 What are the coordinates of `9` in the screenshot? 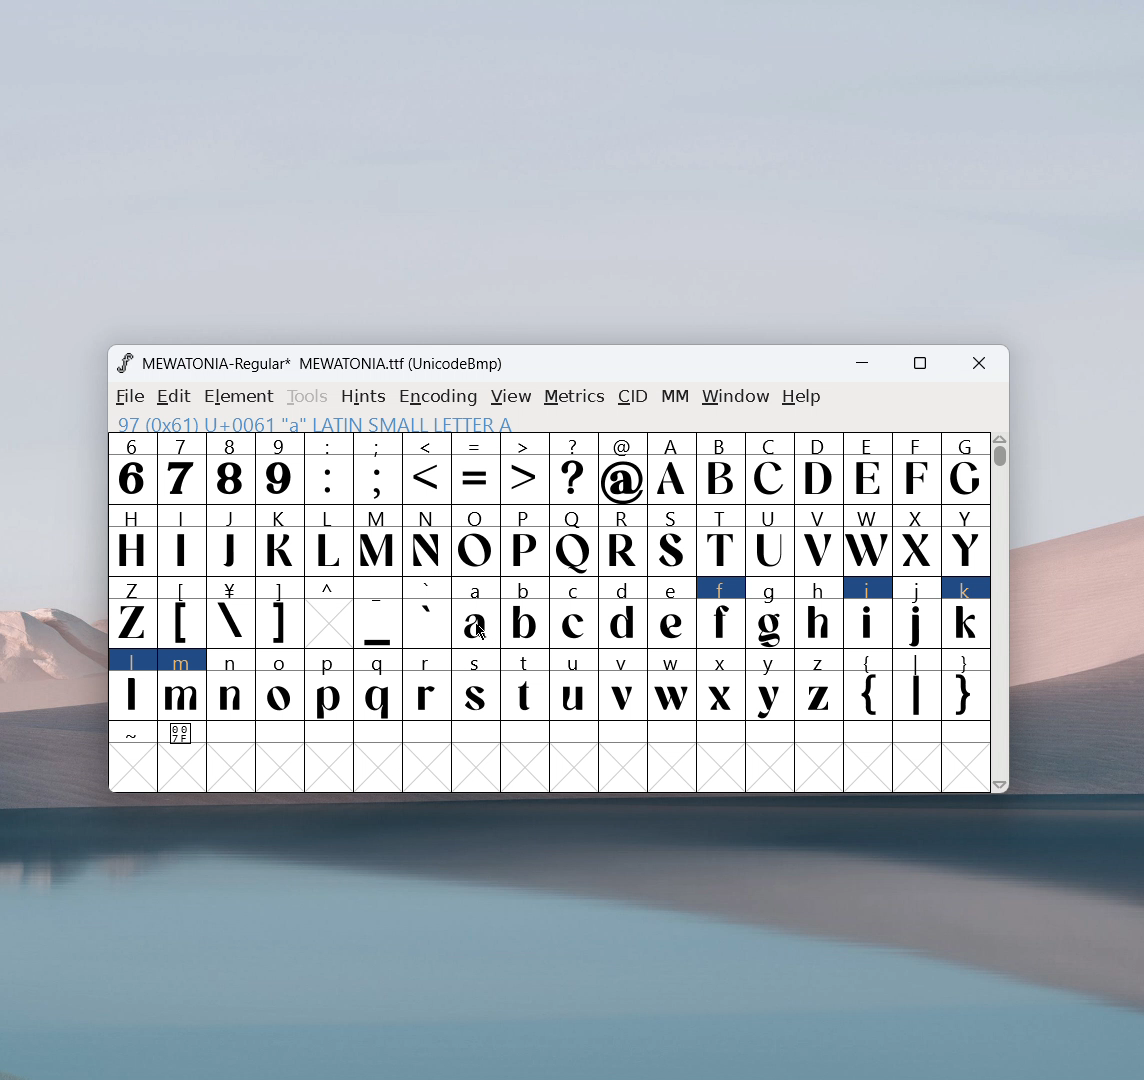 It's located at (279, 468).